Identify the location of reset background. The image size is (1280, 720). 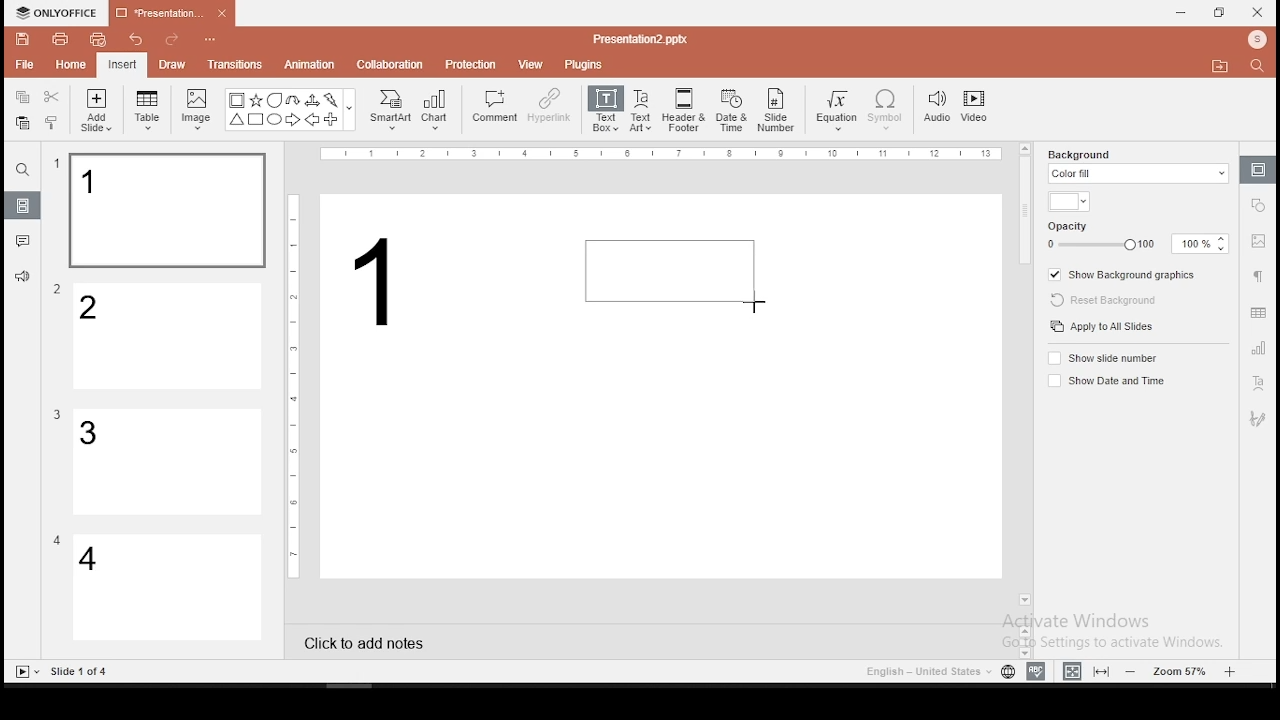
(1101, 301).